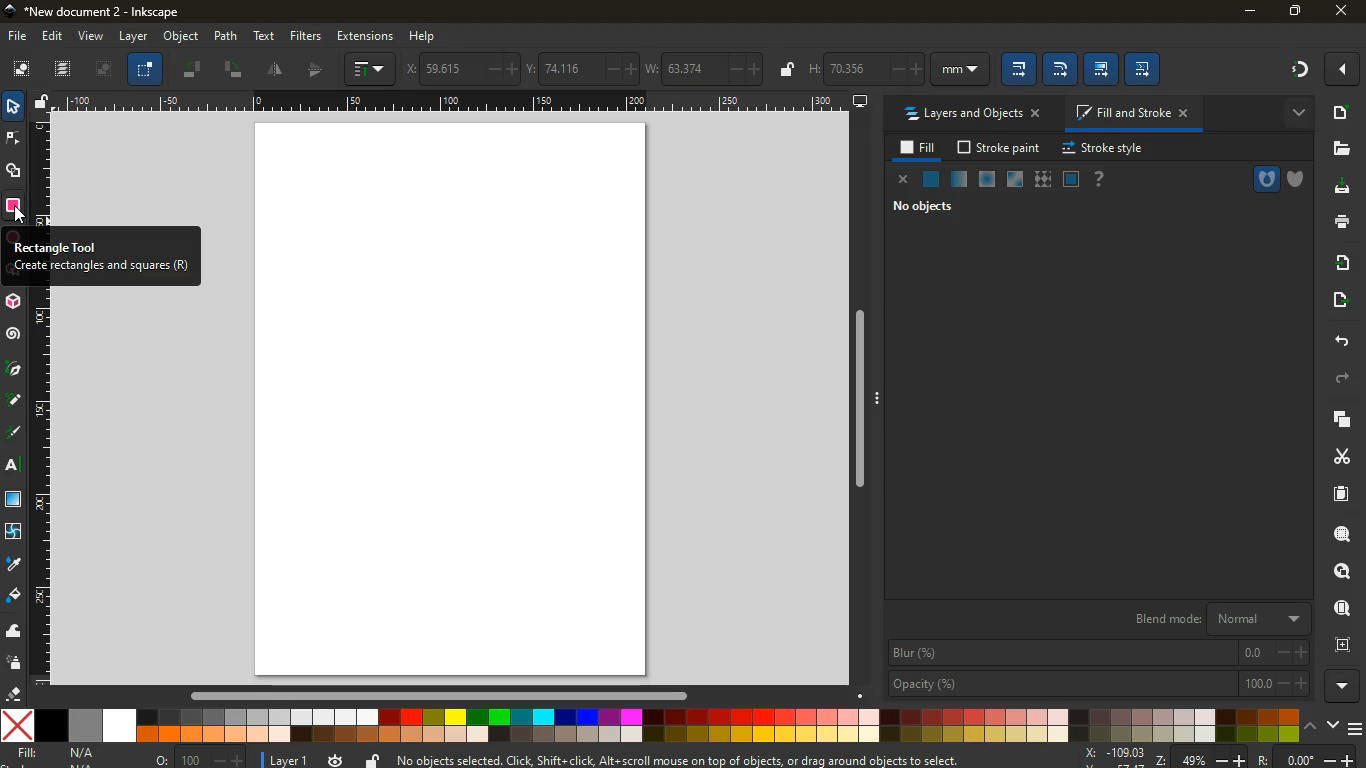 This screenshot has width=1366, height=768. What do you see at coordinates (1300, 116) in the screenshot?
I see `more` at bounding box center [1300, 116].